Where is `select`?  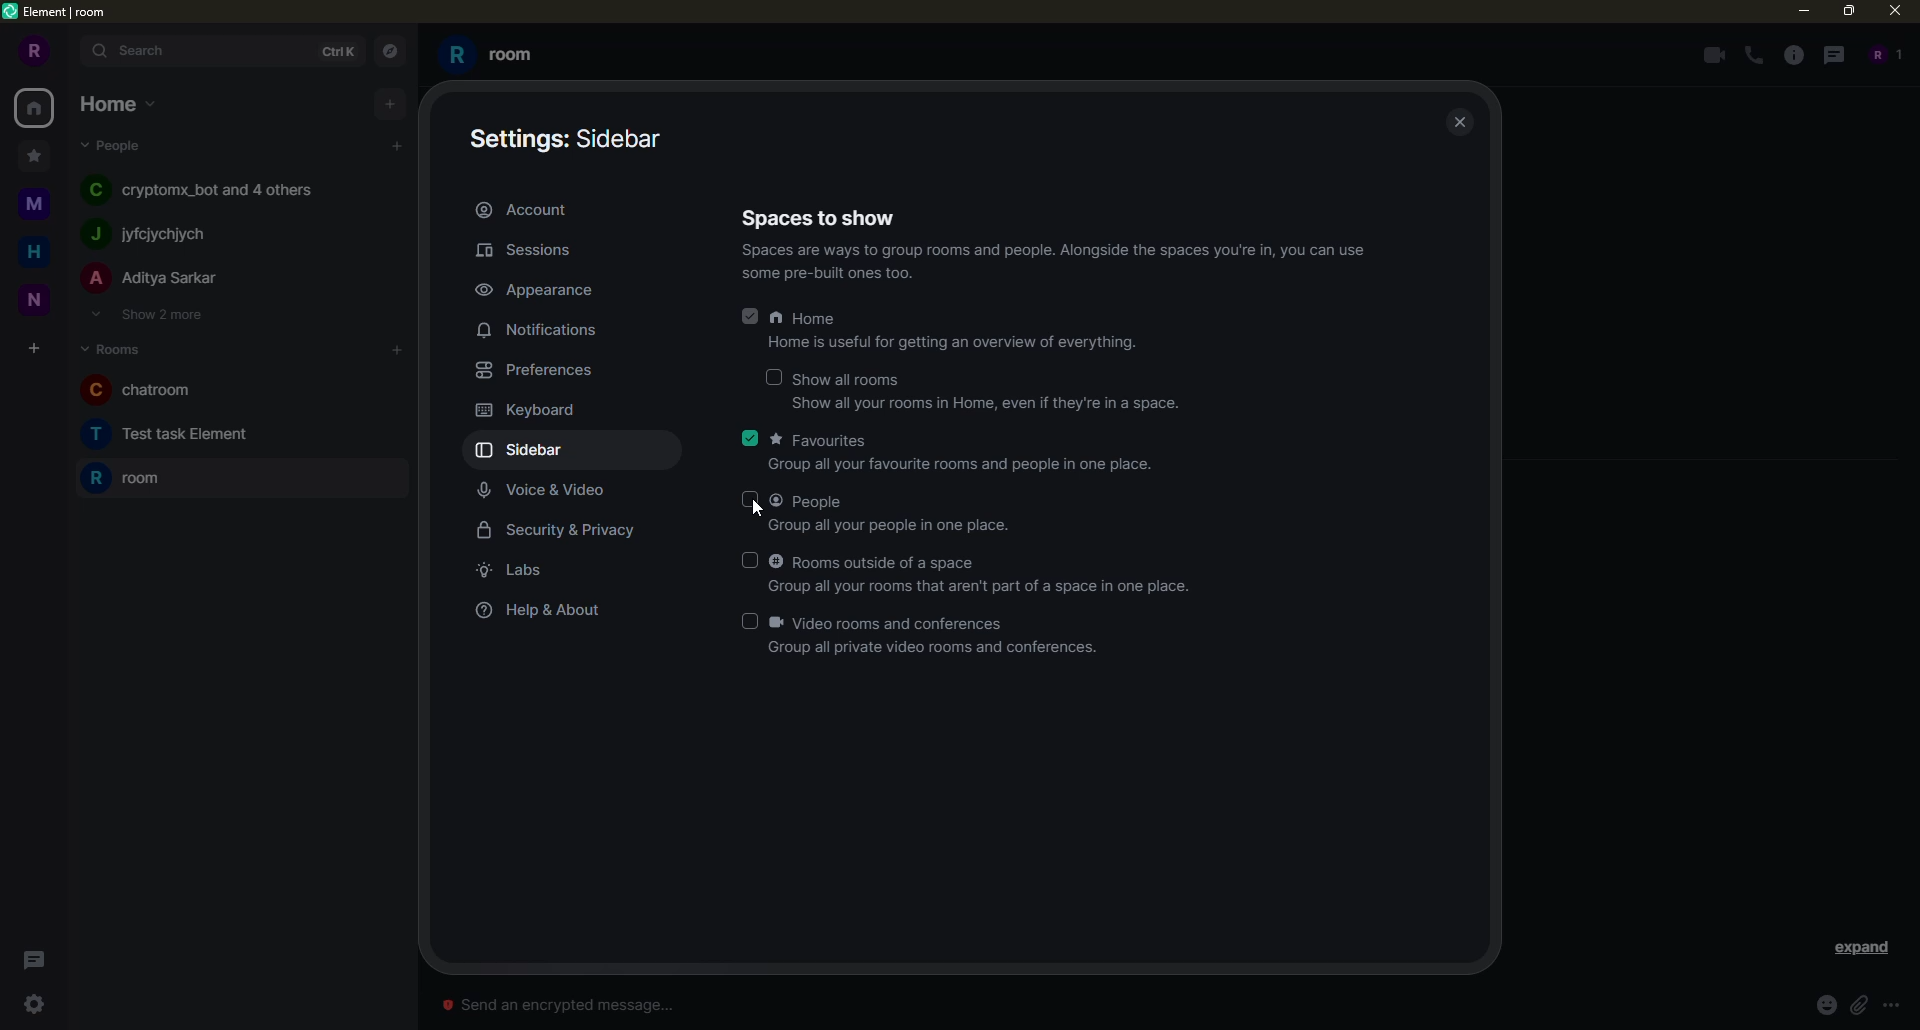
select is located at coordinates (747, 560).